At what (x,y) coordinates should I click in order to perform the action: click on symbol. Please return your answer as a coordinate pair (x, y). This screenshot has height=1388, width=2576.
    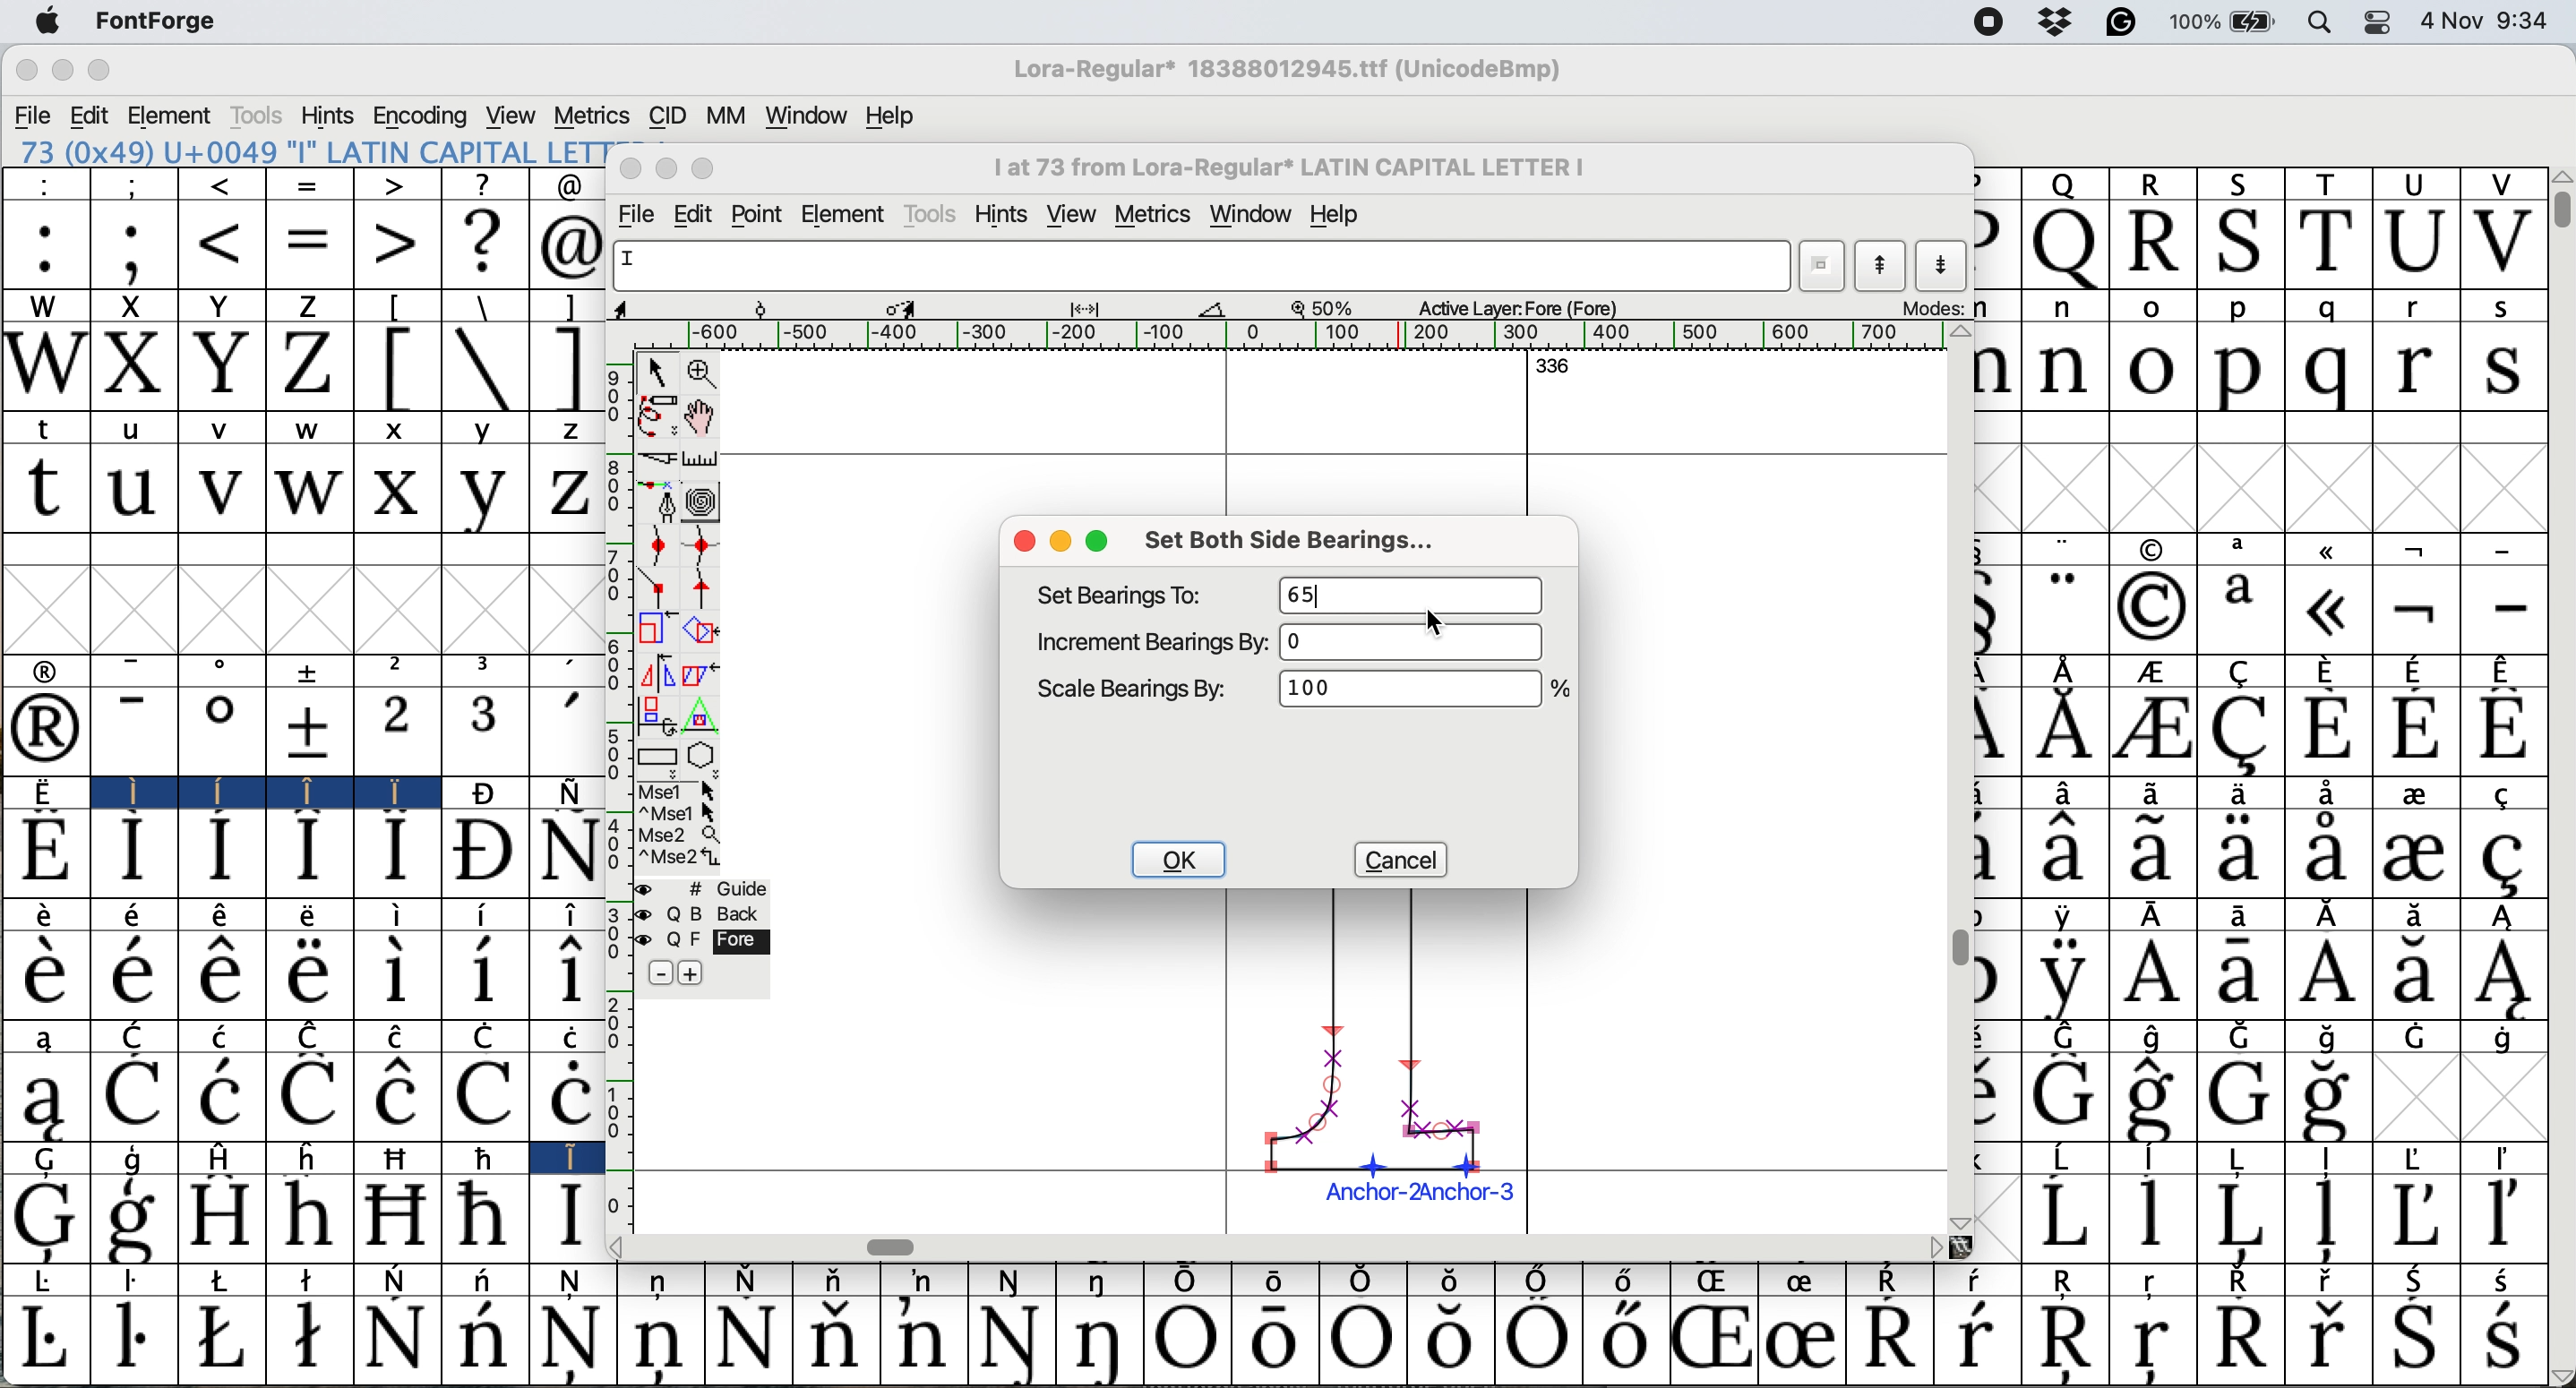
    Looking at the image, I should click on (2422, 546).